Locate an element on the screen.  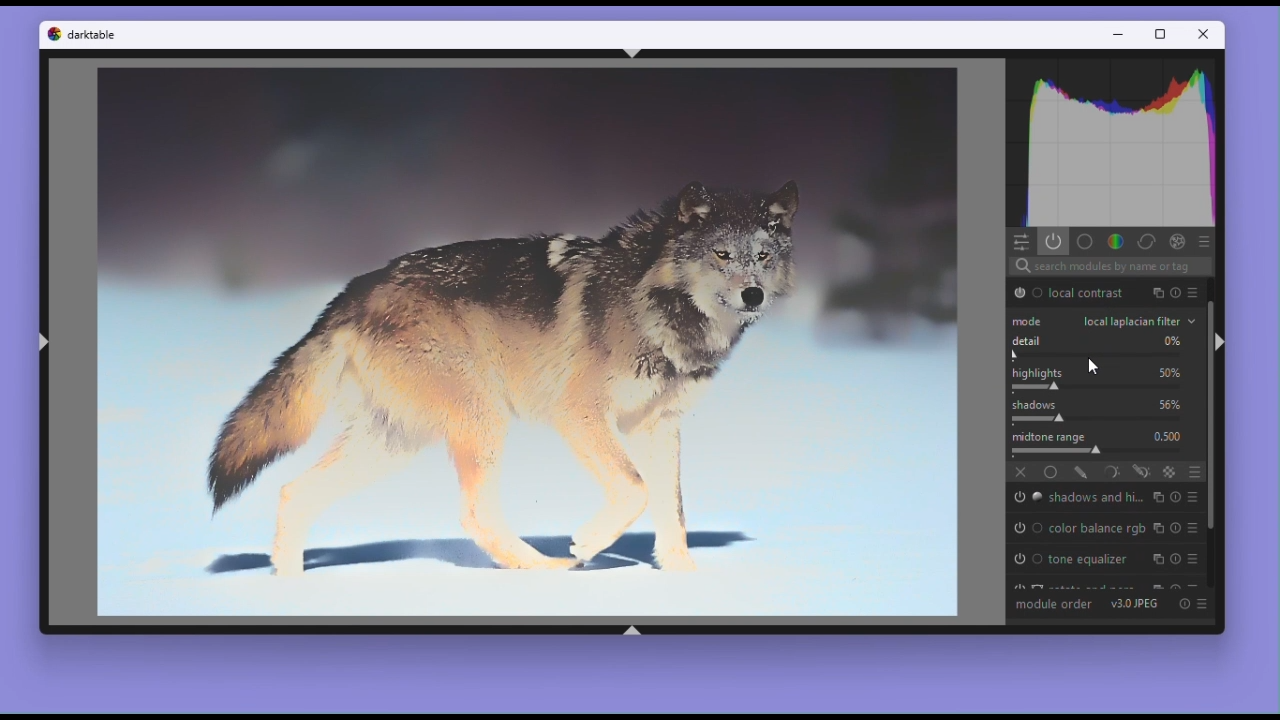
 is located at coordinates (1179, 242).